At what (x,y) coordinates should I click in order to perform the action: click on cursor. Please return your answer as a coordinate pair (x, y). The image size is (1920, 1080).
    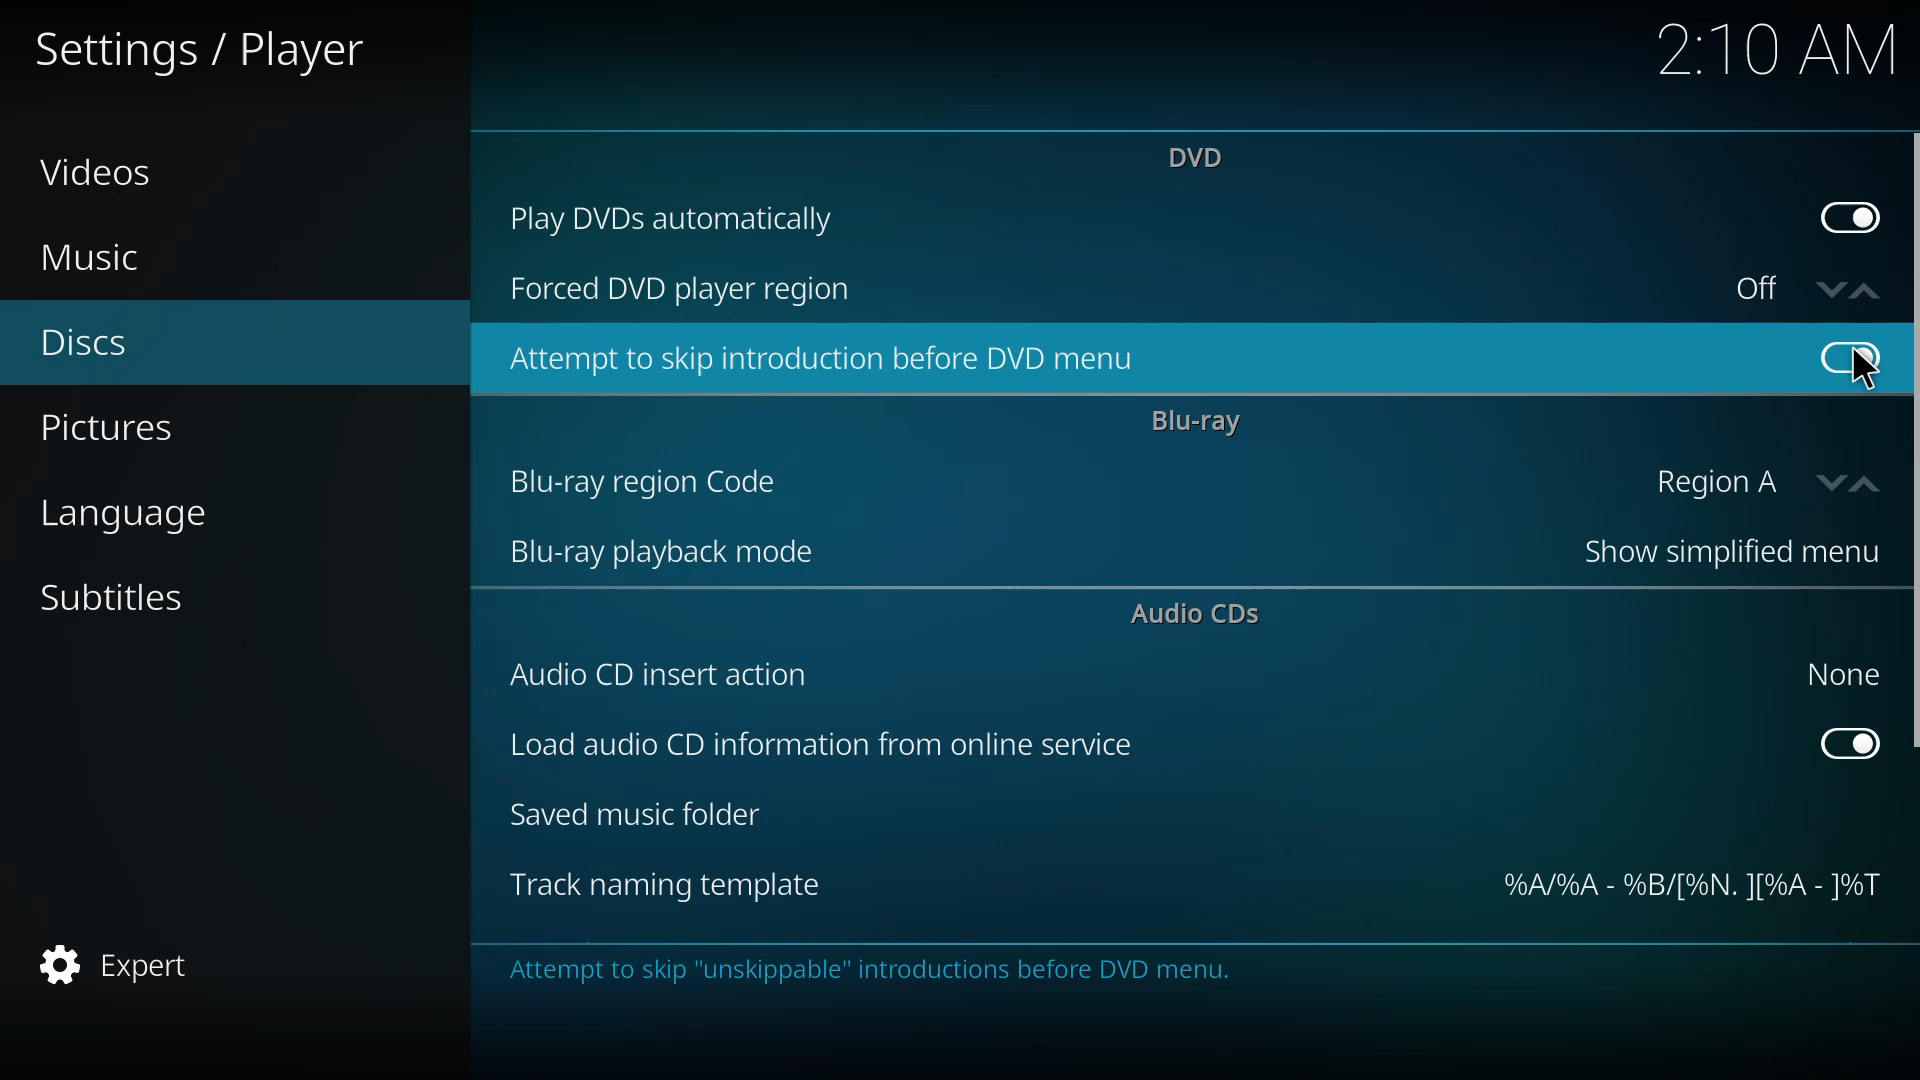
    Looking at the image, I should click on (1867, 371).